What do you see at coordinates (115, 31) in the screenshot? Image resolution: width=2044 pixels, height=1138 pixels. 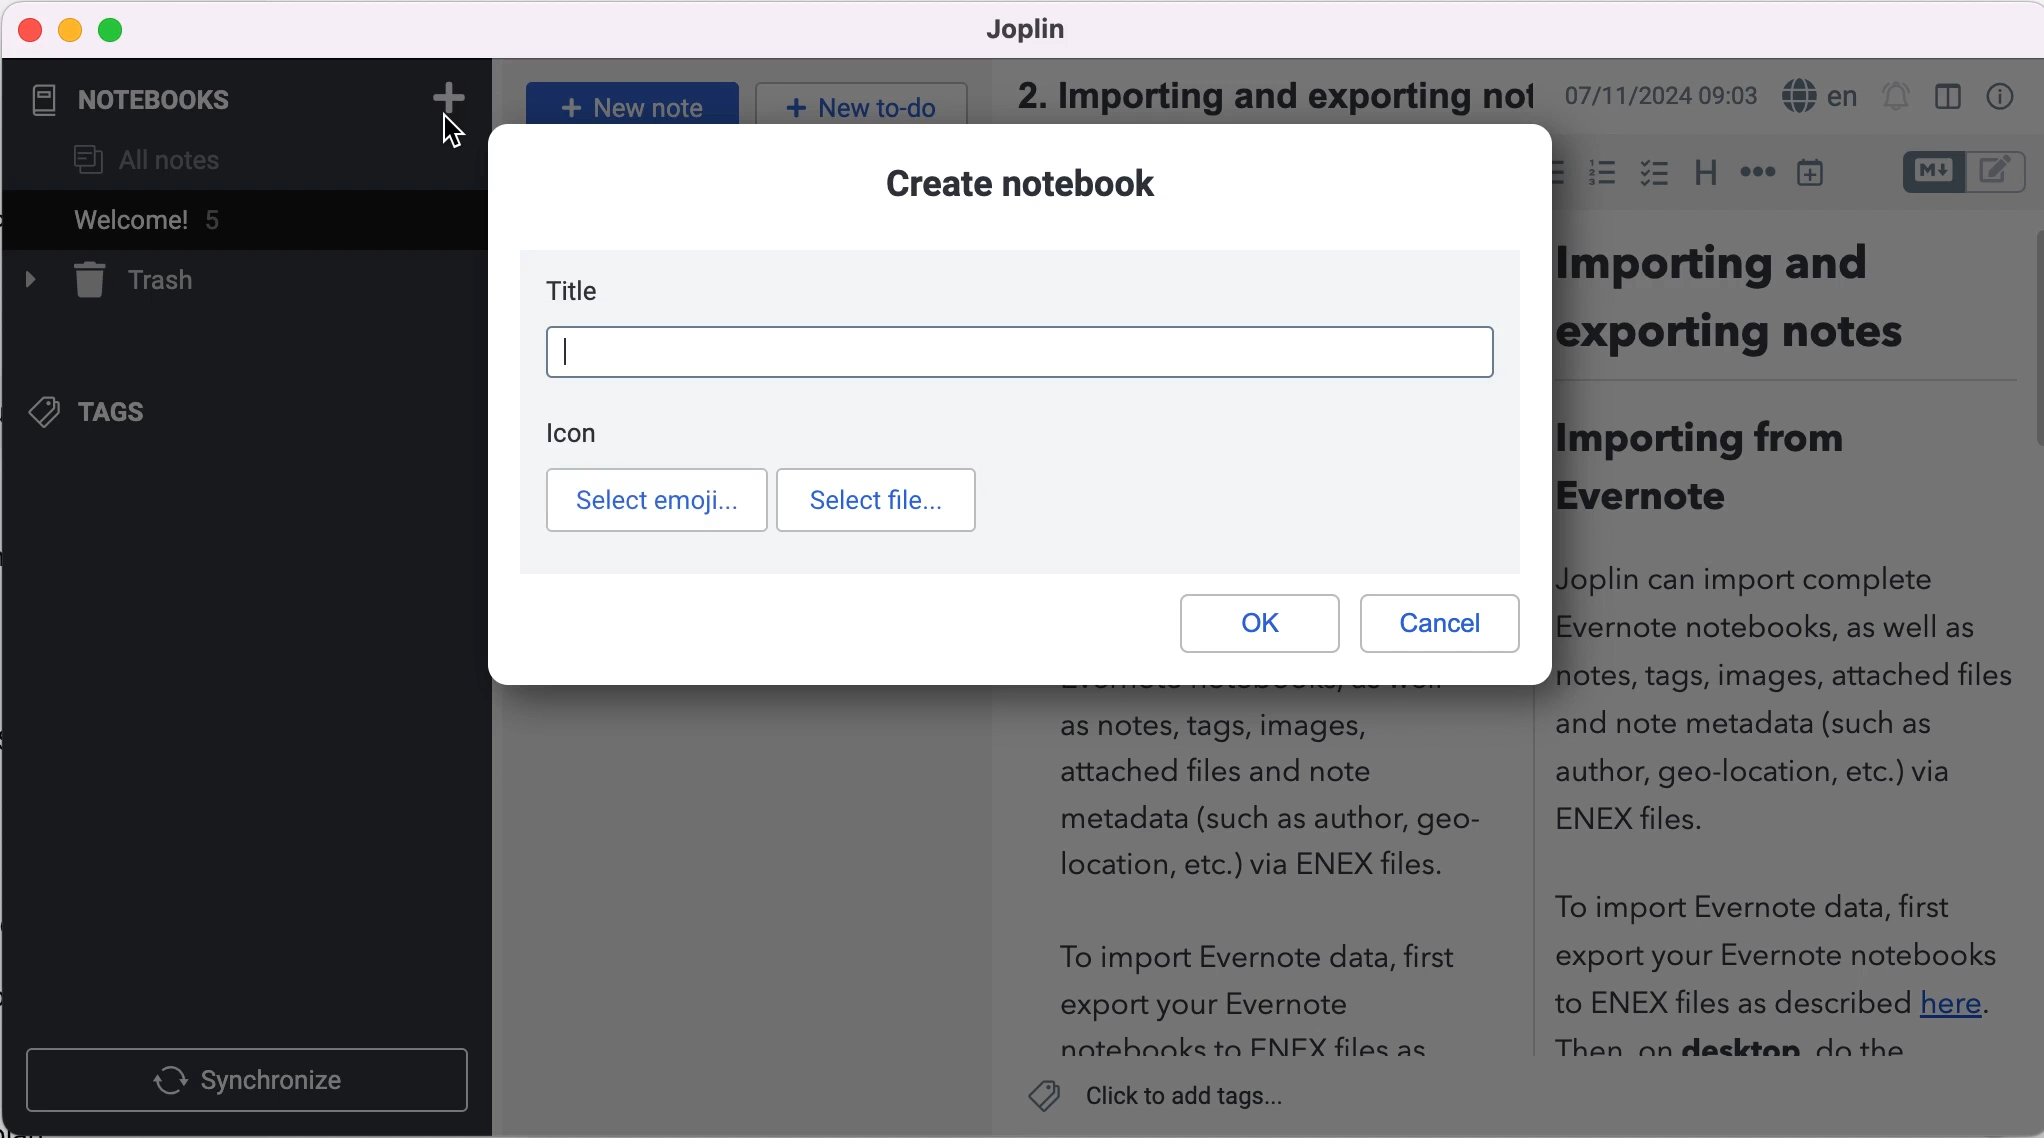 I see `maximize` at bounding box center [115, 31].